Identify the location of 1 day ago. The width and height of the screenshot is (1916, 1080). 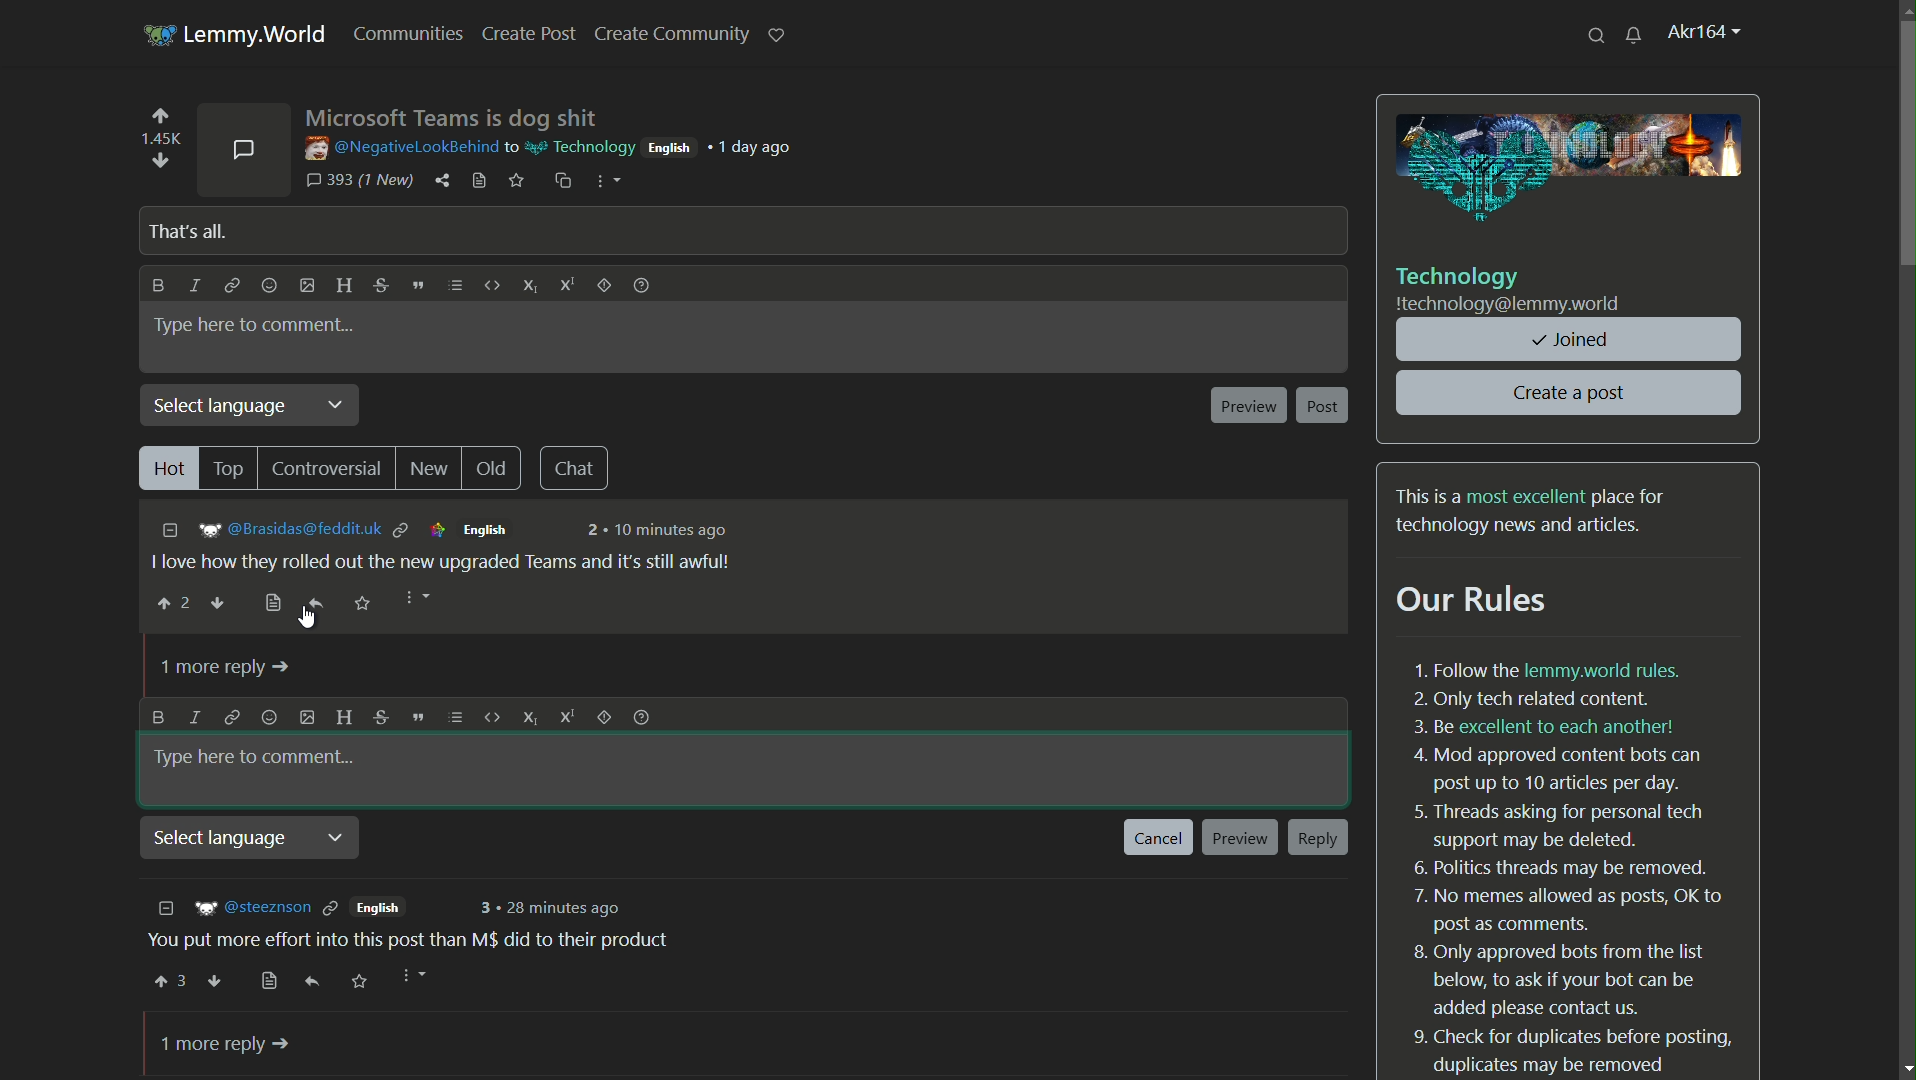
(757, 147).